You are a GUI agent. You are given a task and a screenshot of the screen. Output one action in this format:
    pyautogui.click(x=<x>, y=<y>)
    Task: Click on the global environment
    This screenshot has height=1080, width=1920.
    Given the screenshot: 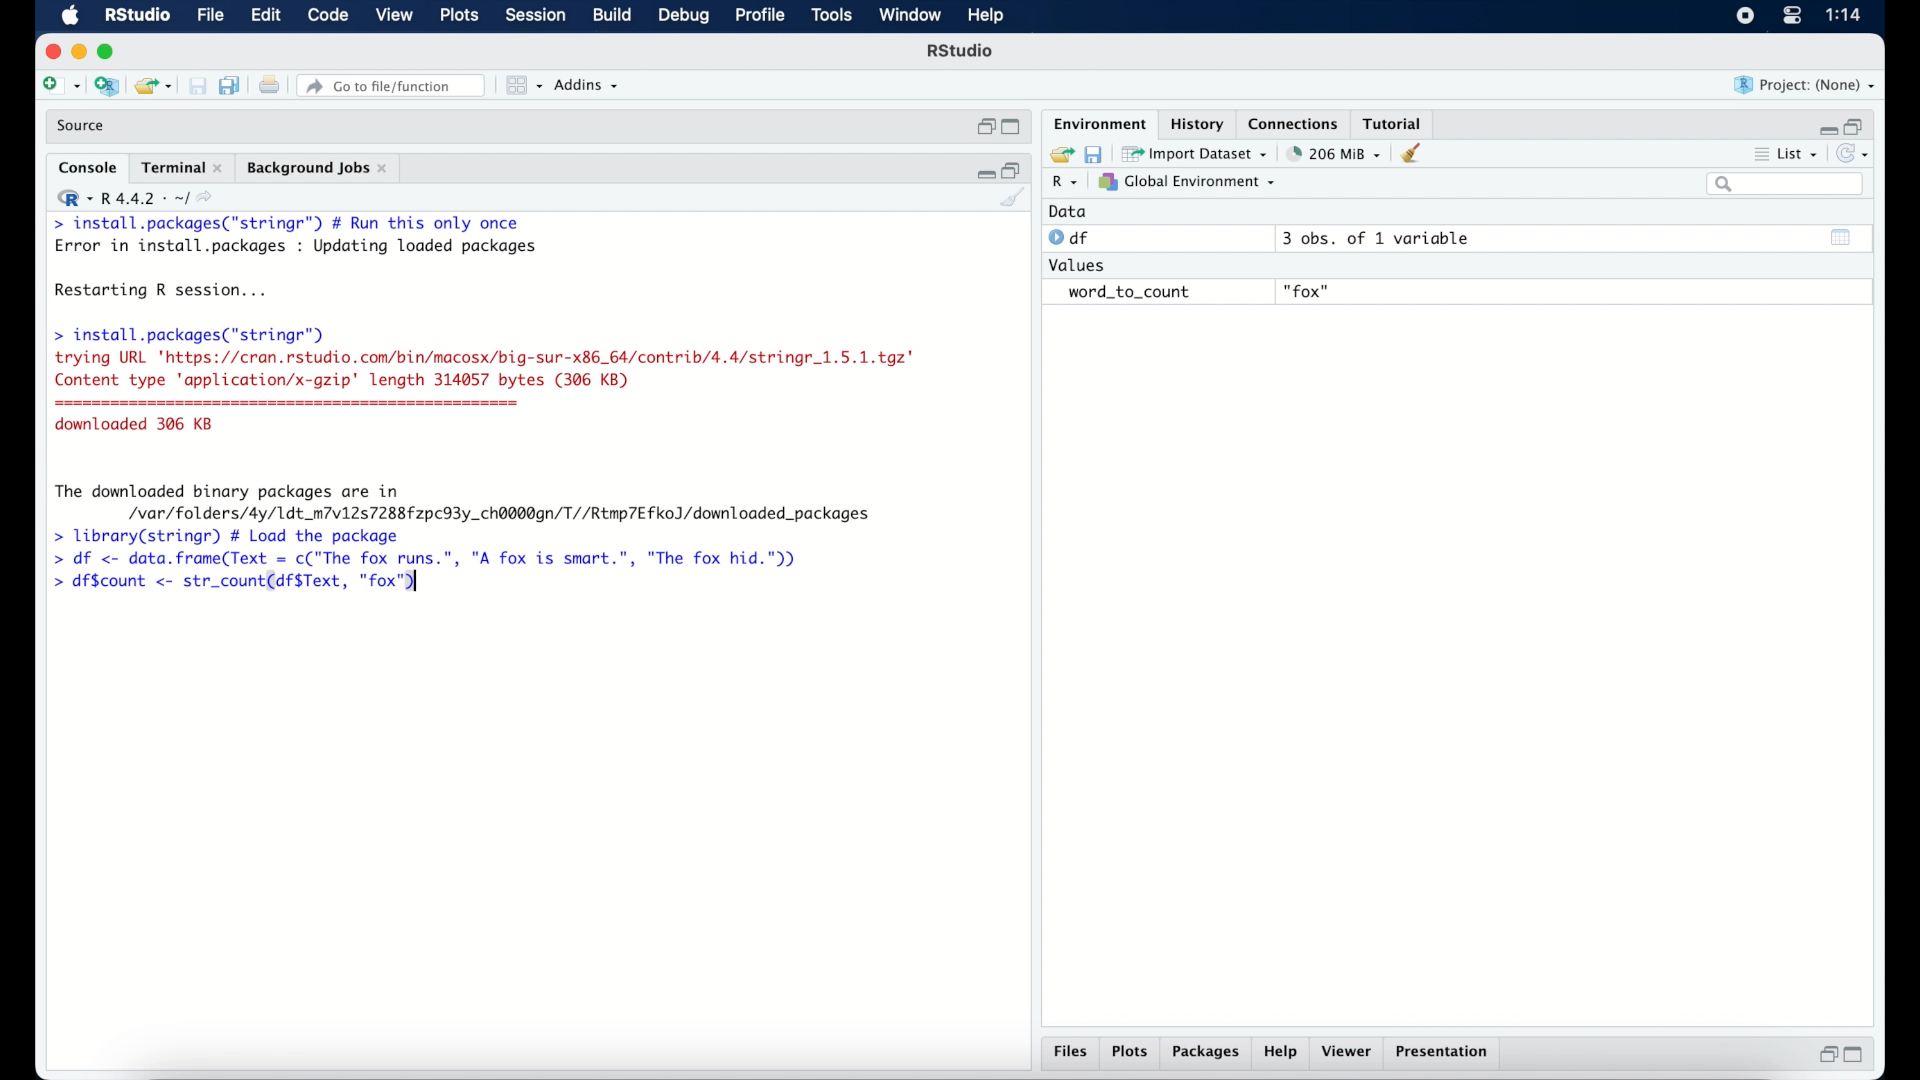 What is the action you would take?
    pyautogui.click(x=1187, y=181)
    